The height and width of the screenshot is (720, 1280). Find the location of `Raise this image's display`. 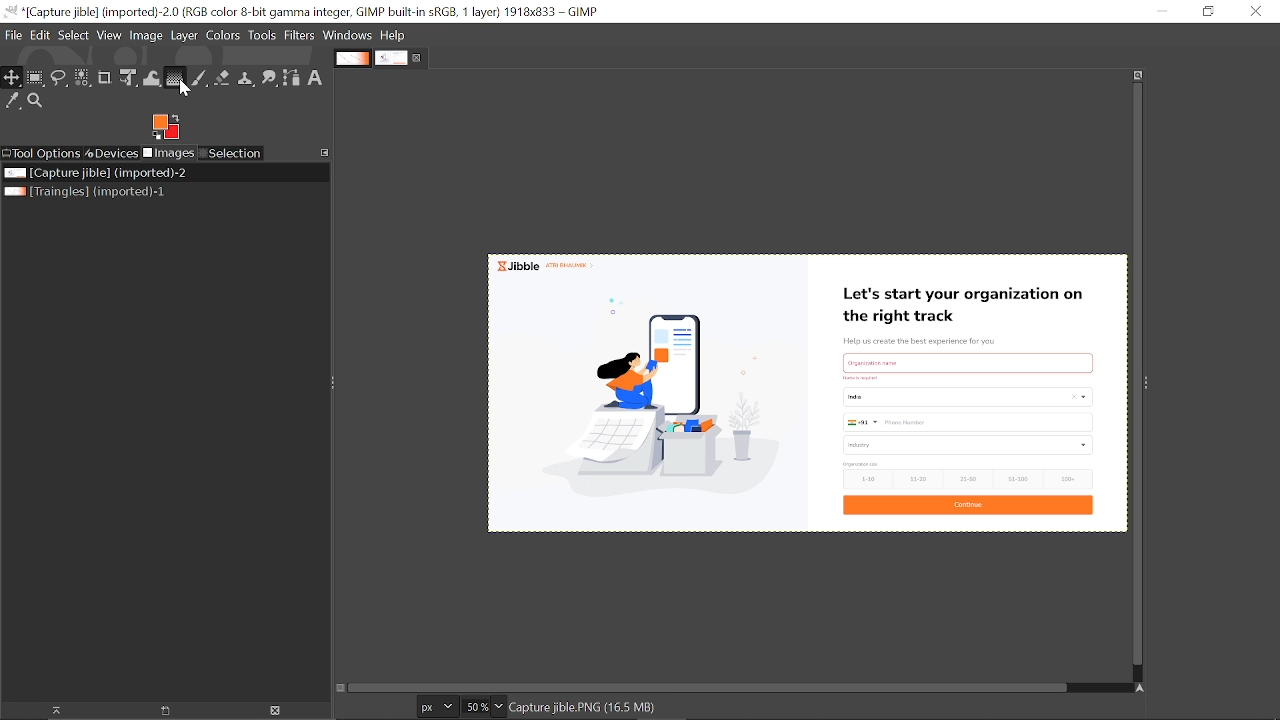

Raise this image's display is located at coordinates (51, 711).